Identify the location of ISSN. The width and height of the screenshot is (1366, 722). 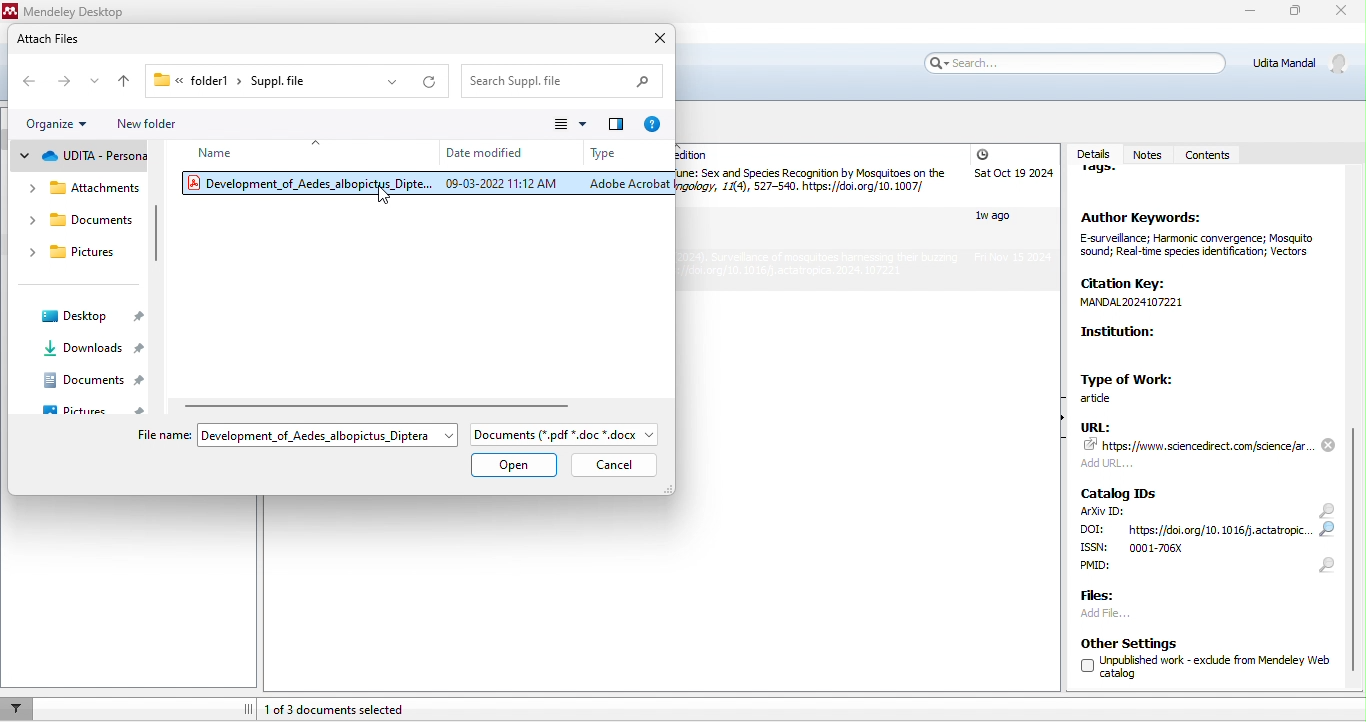
(1161, 548).